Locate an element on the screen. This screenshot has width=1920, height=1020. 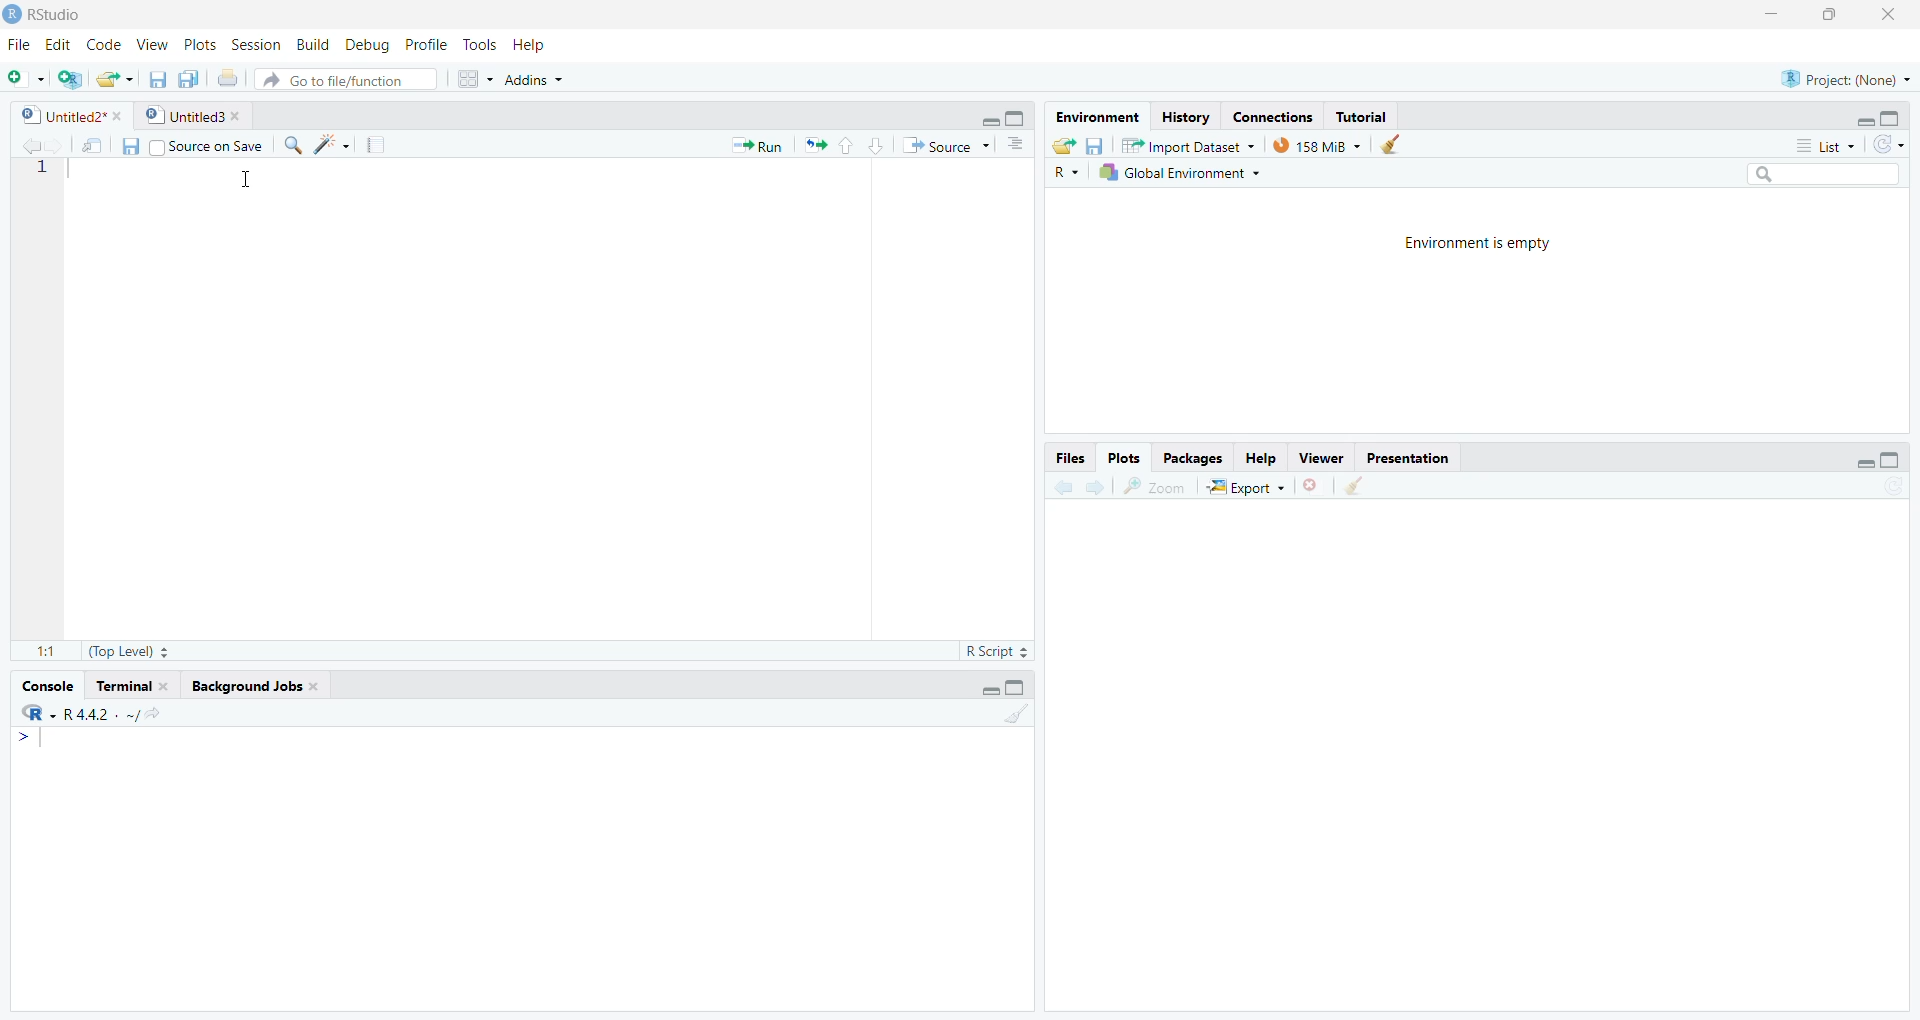
save all documents is located at coordinates (185, 77).